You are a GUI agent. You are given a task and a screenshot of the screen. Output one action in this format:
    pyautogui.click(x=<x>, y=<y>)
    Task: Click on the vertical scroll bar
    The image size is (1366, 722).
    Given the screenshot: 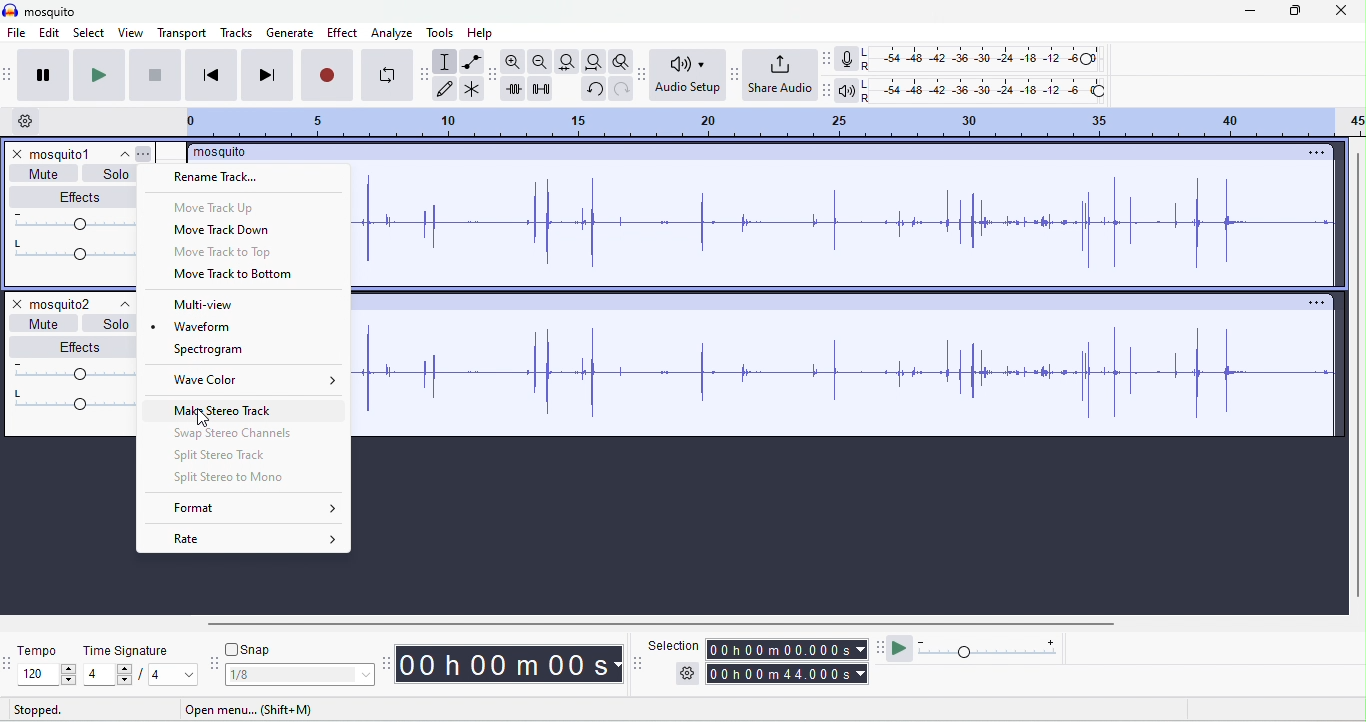 What is the action you would take?
    pyautogui.click(x=1356, y=377)
    